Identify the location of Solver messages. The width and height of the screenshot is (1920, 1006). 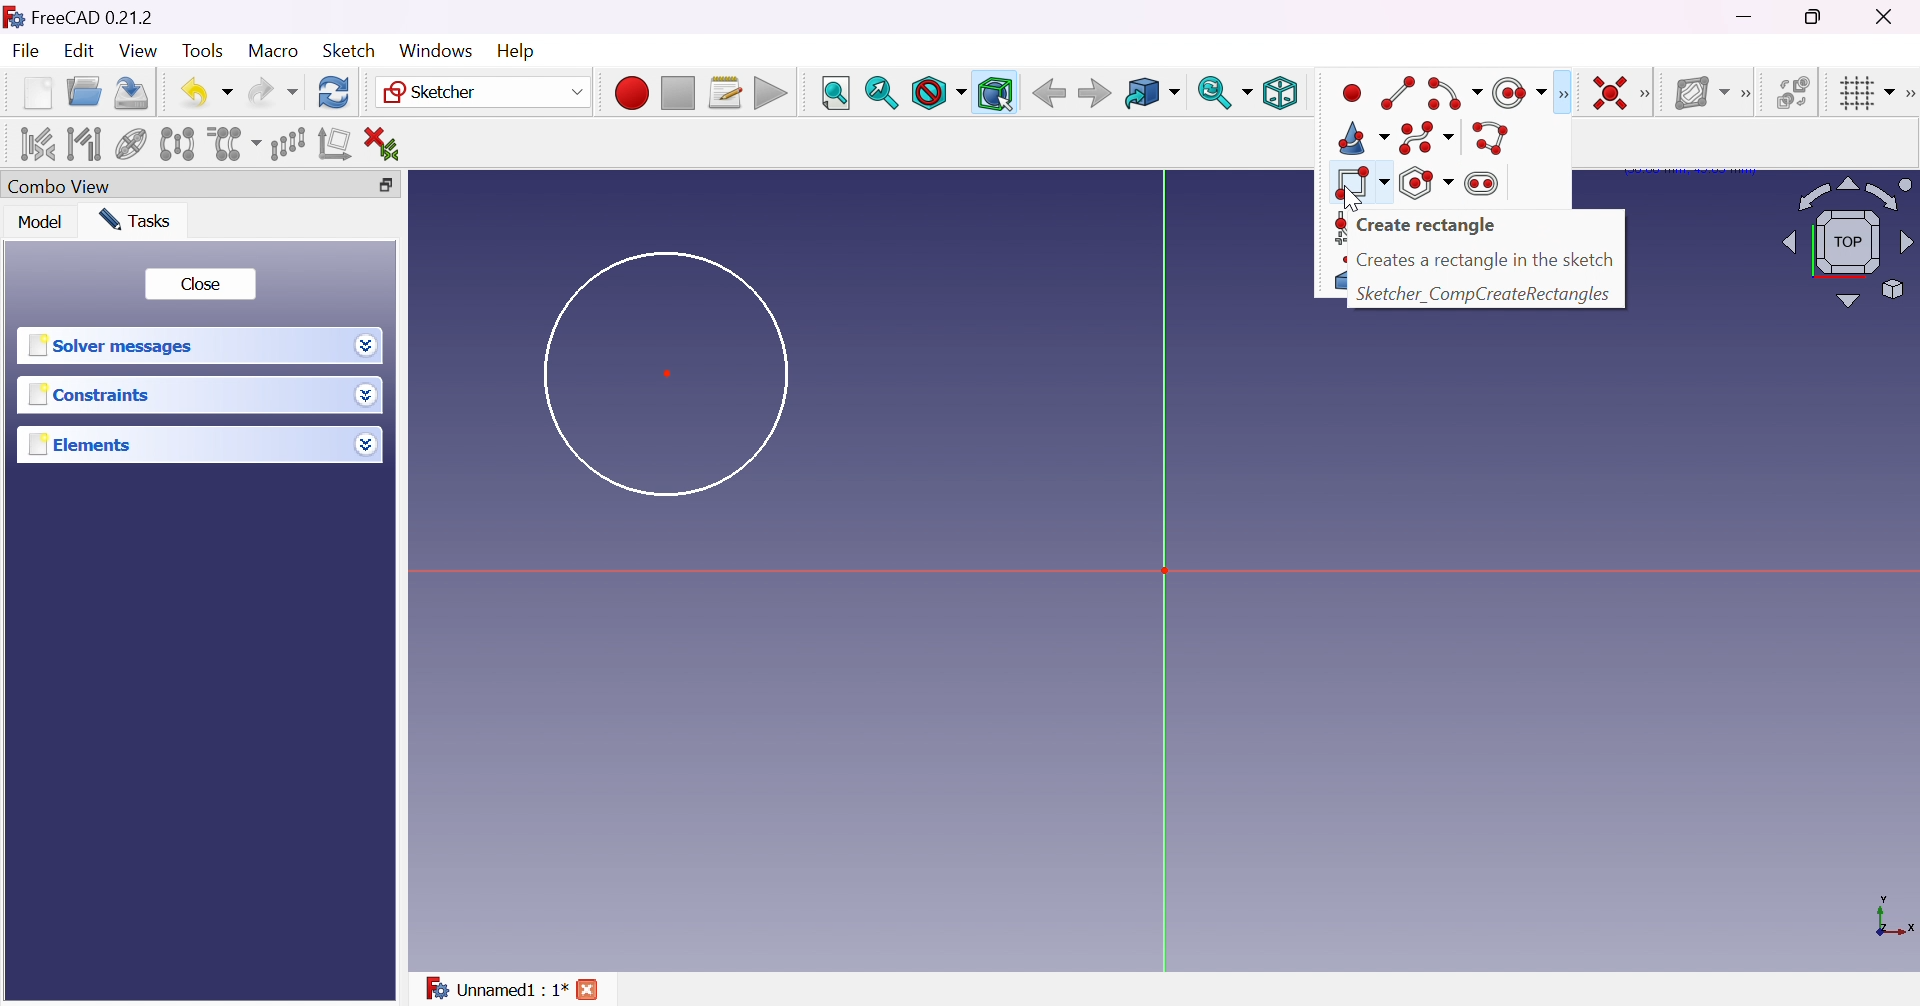
(110, 346).